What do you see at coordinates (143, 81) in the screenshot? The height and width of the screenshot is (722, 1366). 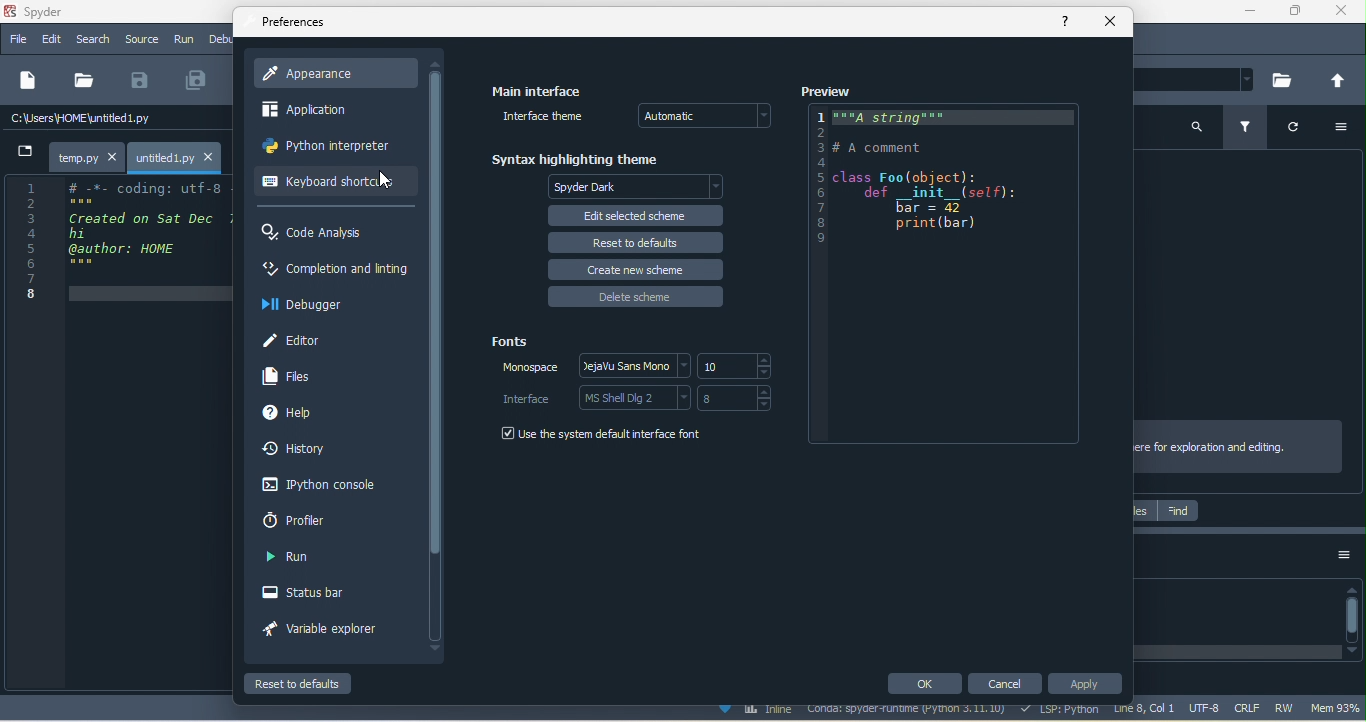 I see `save` at bounding box center [143, 81].